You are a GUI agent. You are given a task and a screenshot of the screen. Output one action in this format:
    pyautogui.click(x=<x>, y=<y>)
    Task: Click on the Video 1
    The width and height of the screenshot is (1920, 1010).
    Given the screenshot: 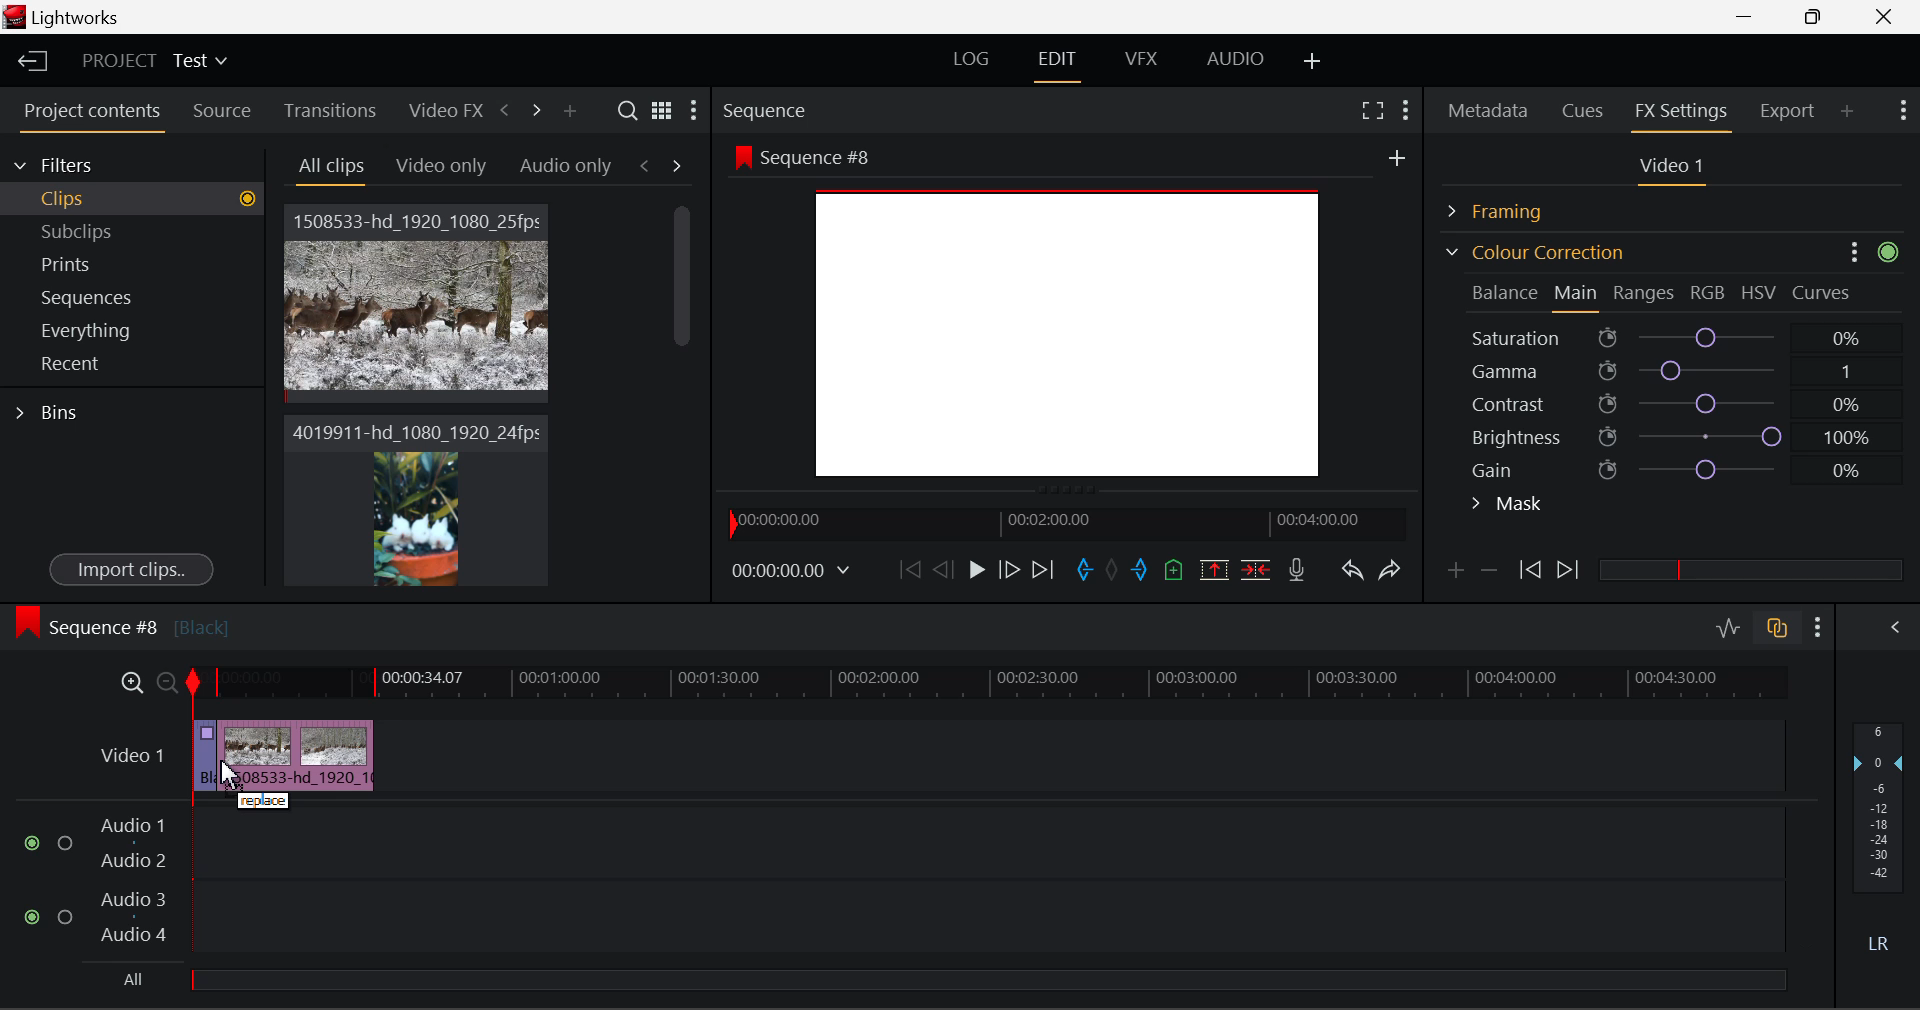 What is the action you would take?
    pyautogui.click(x=130, y=753)
    